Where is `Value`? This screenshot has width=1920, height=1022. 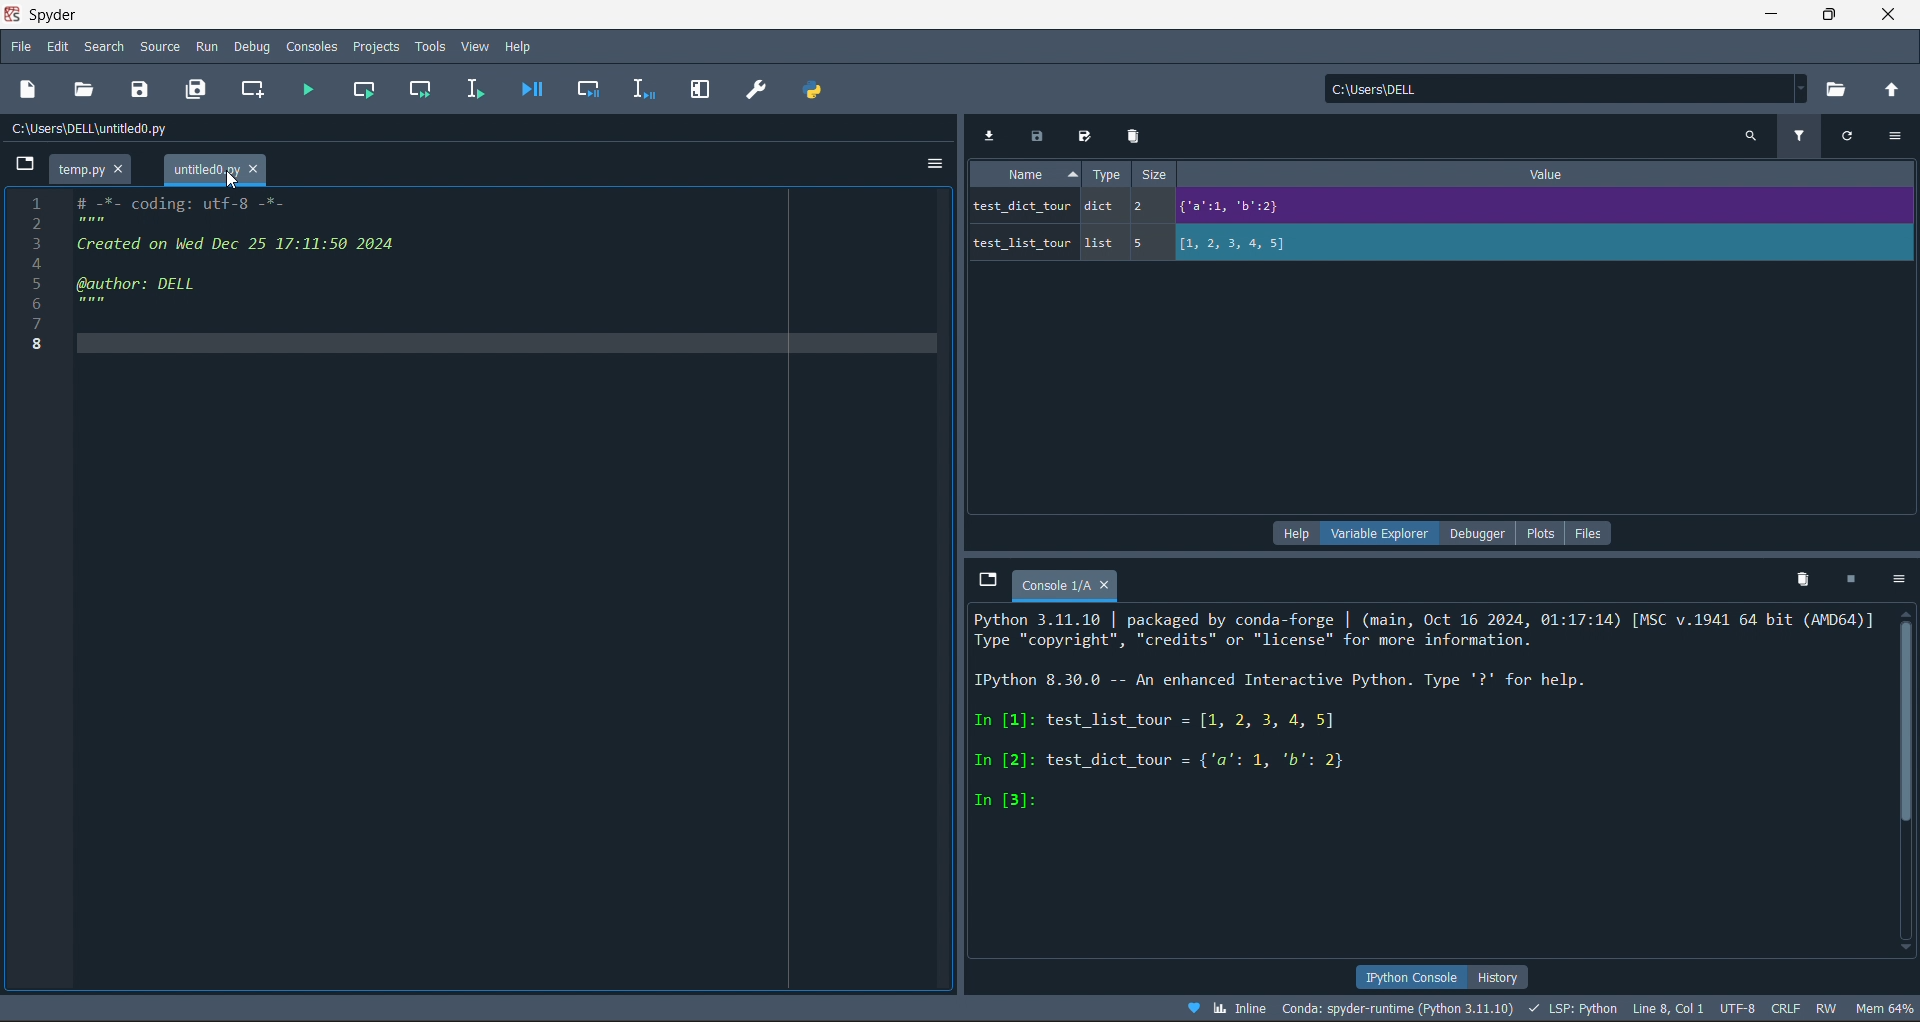 Value is located at coordinates (1549, 177).